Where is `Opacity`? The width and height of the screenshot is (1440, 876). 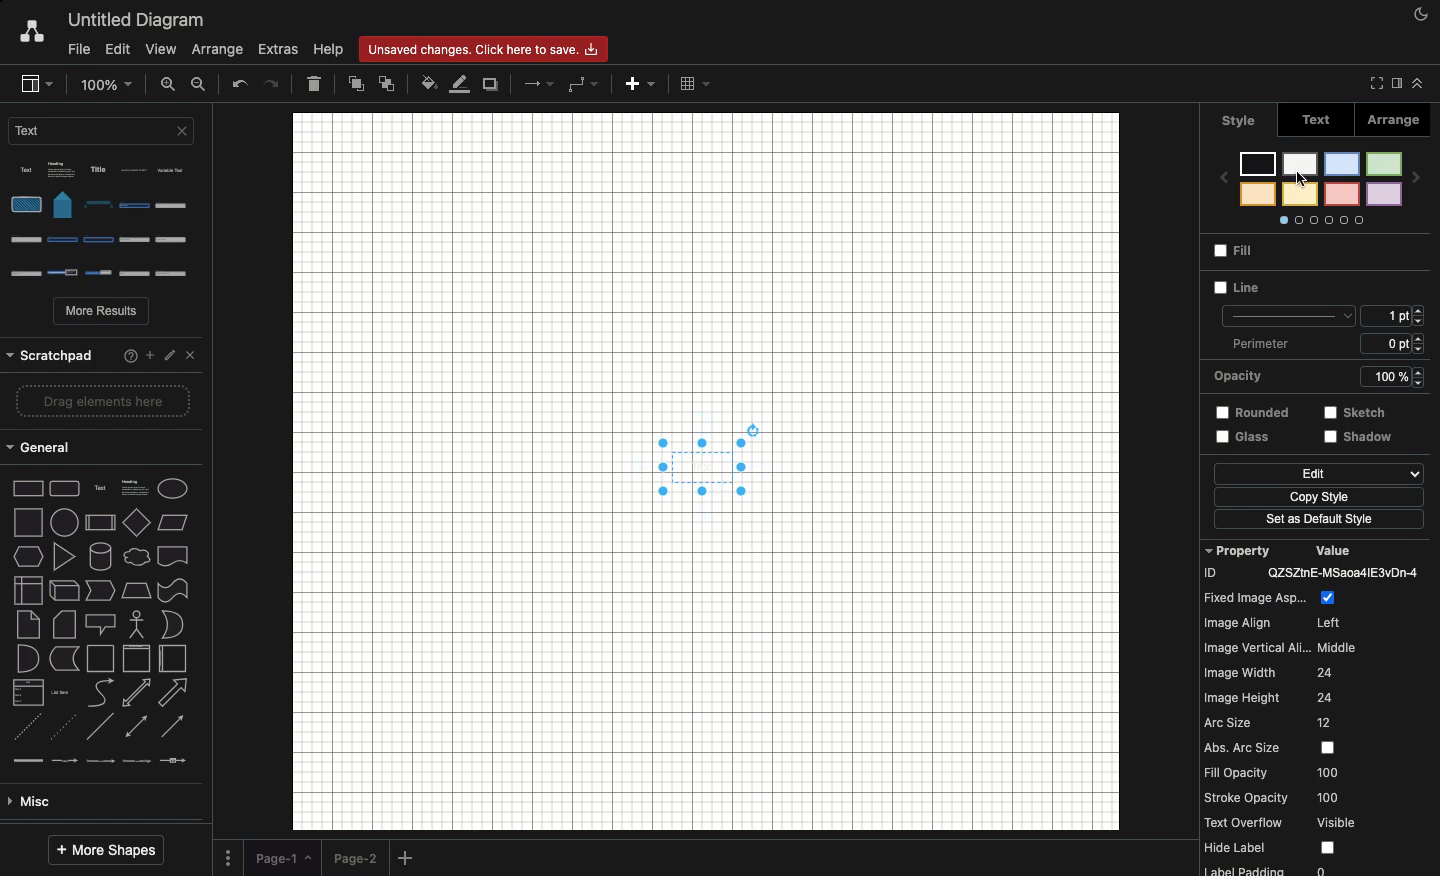
Opacity is located at coordinates (1310, 377).